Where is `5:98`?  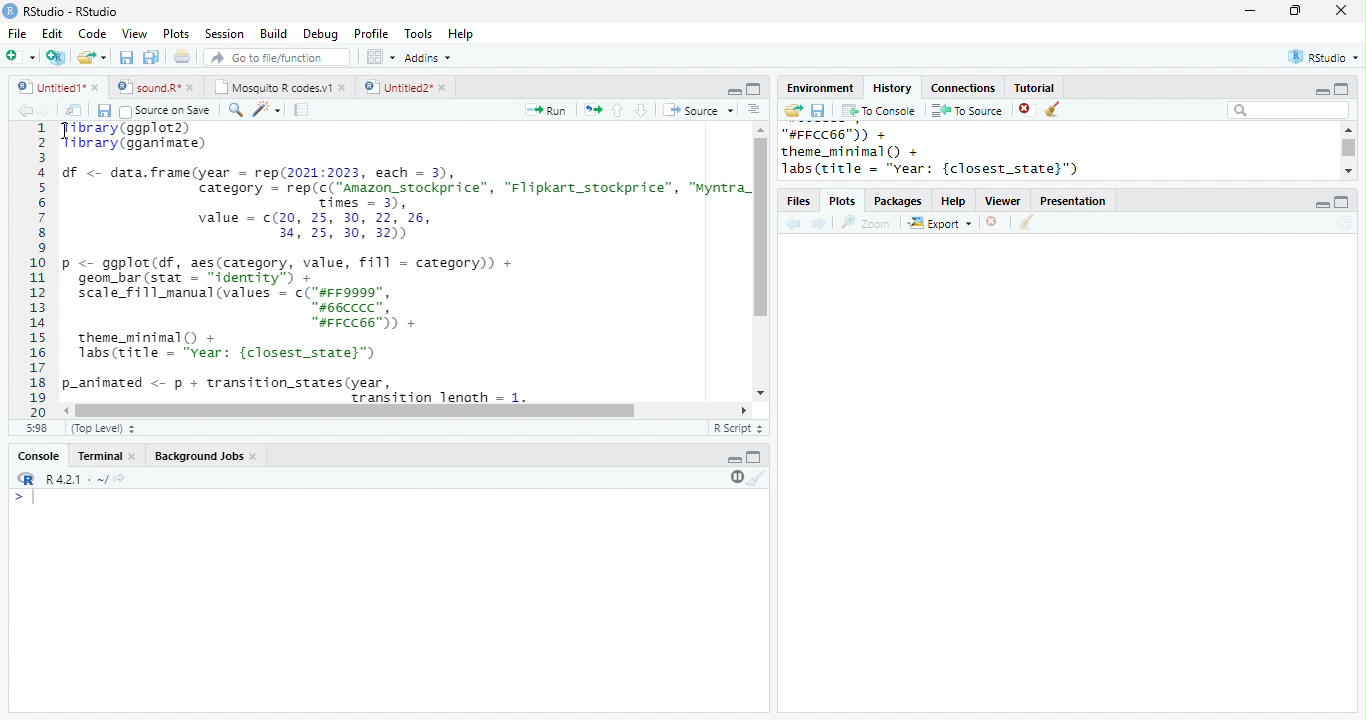
5:98 is located at coordinates (37, 428).